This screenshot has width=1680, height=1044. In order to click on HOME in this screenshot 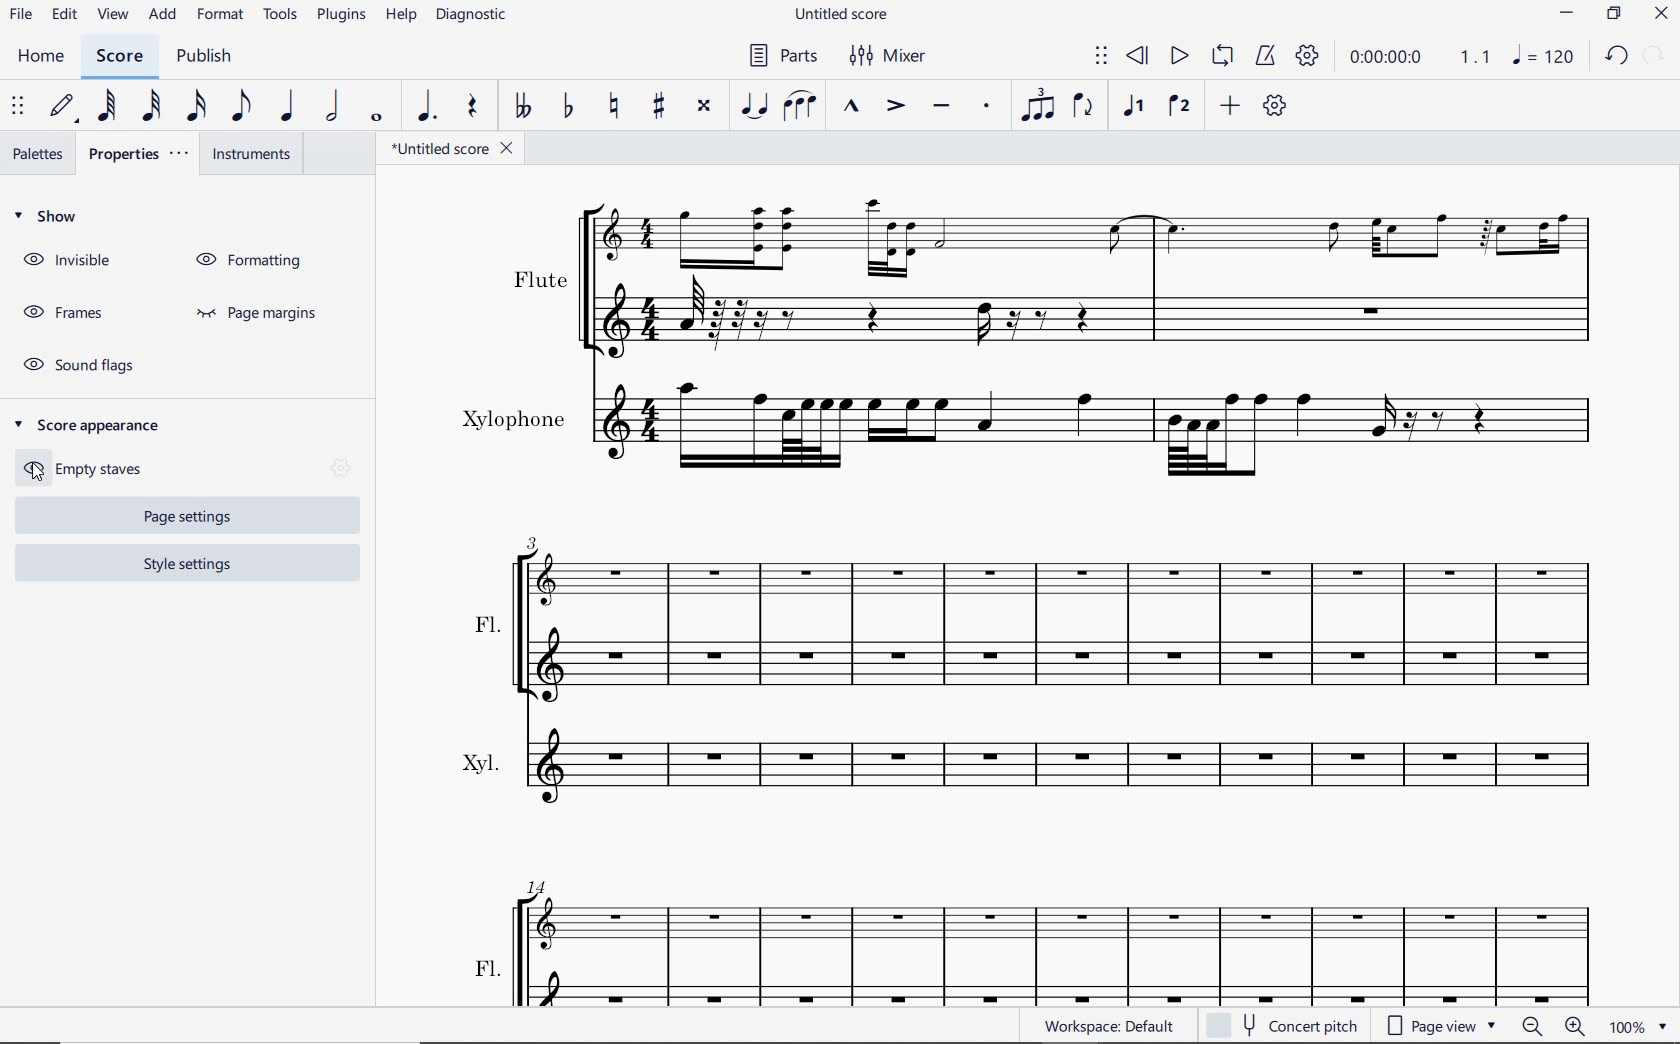, I will do `click(42, 57)`.